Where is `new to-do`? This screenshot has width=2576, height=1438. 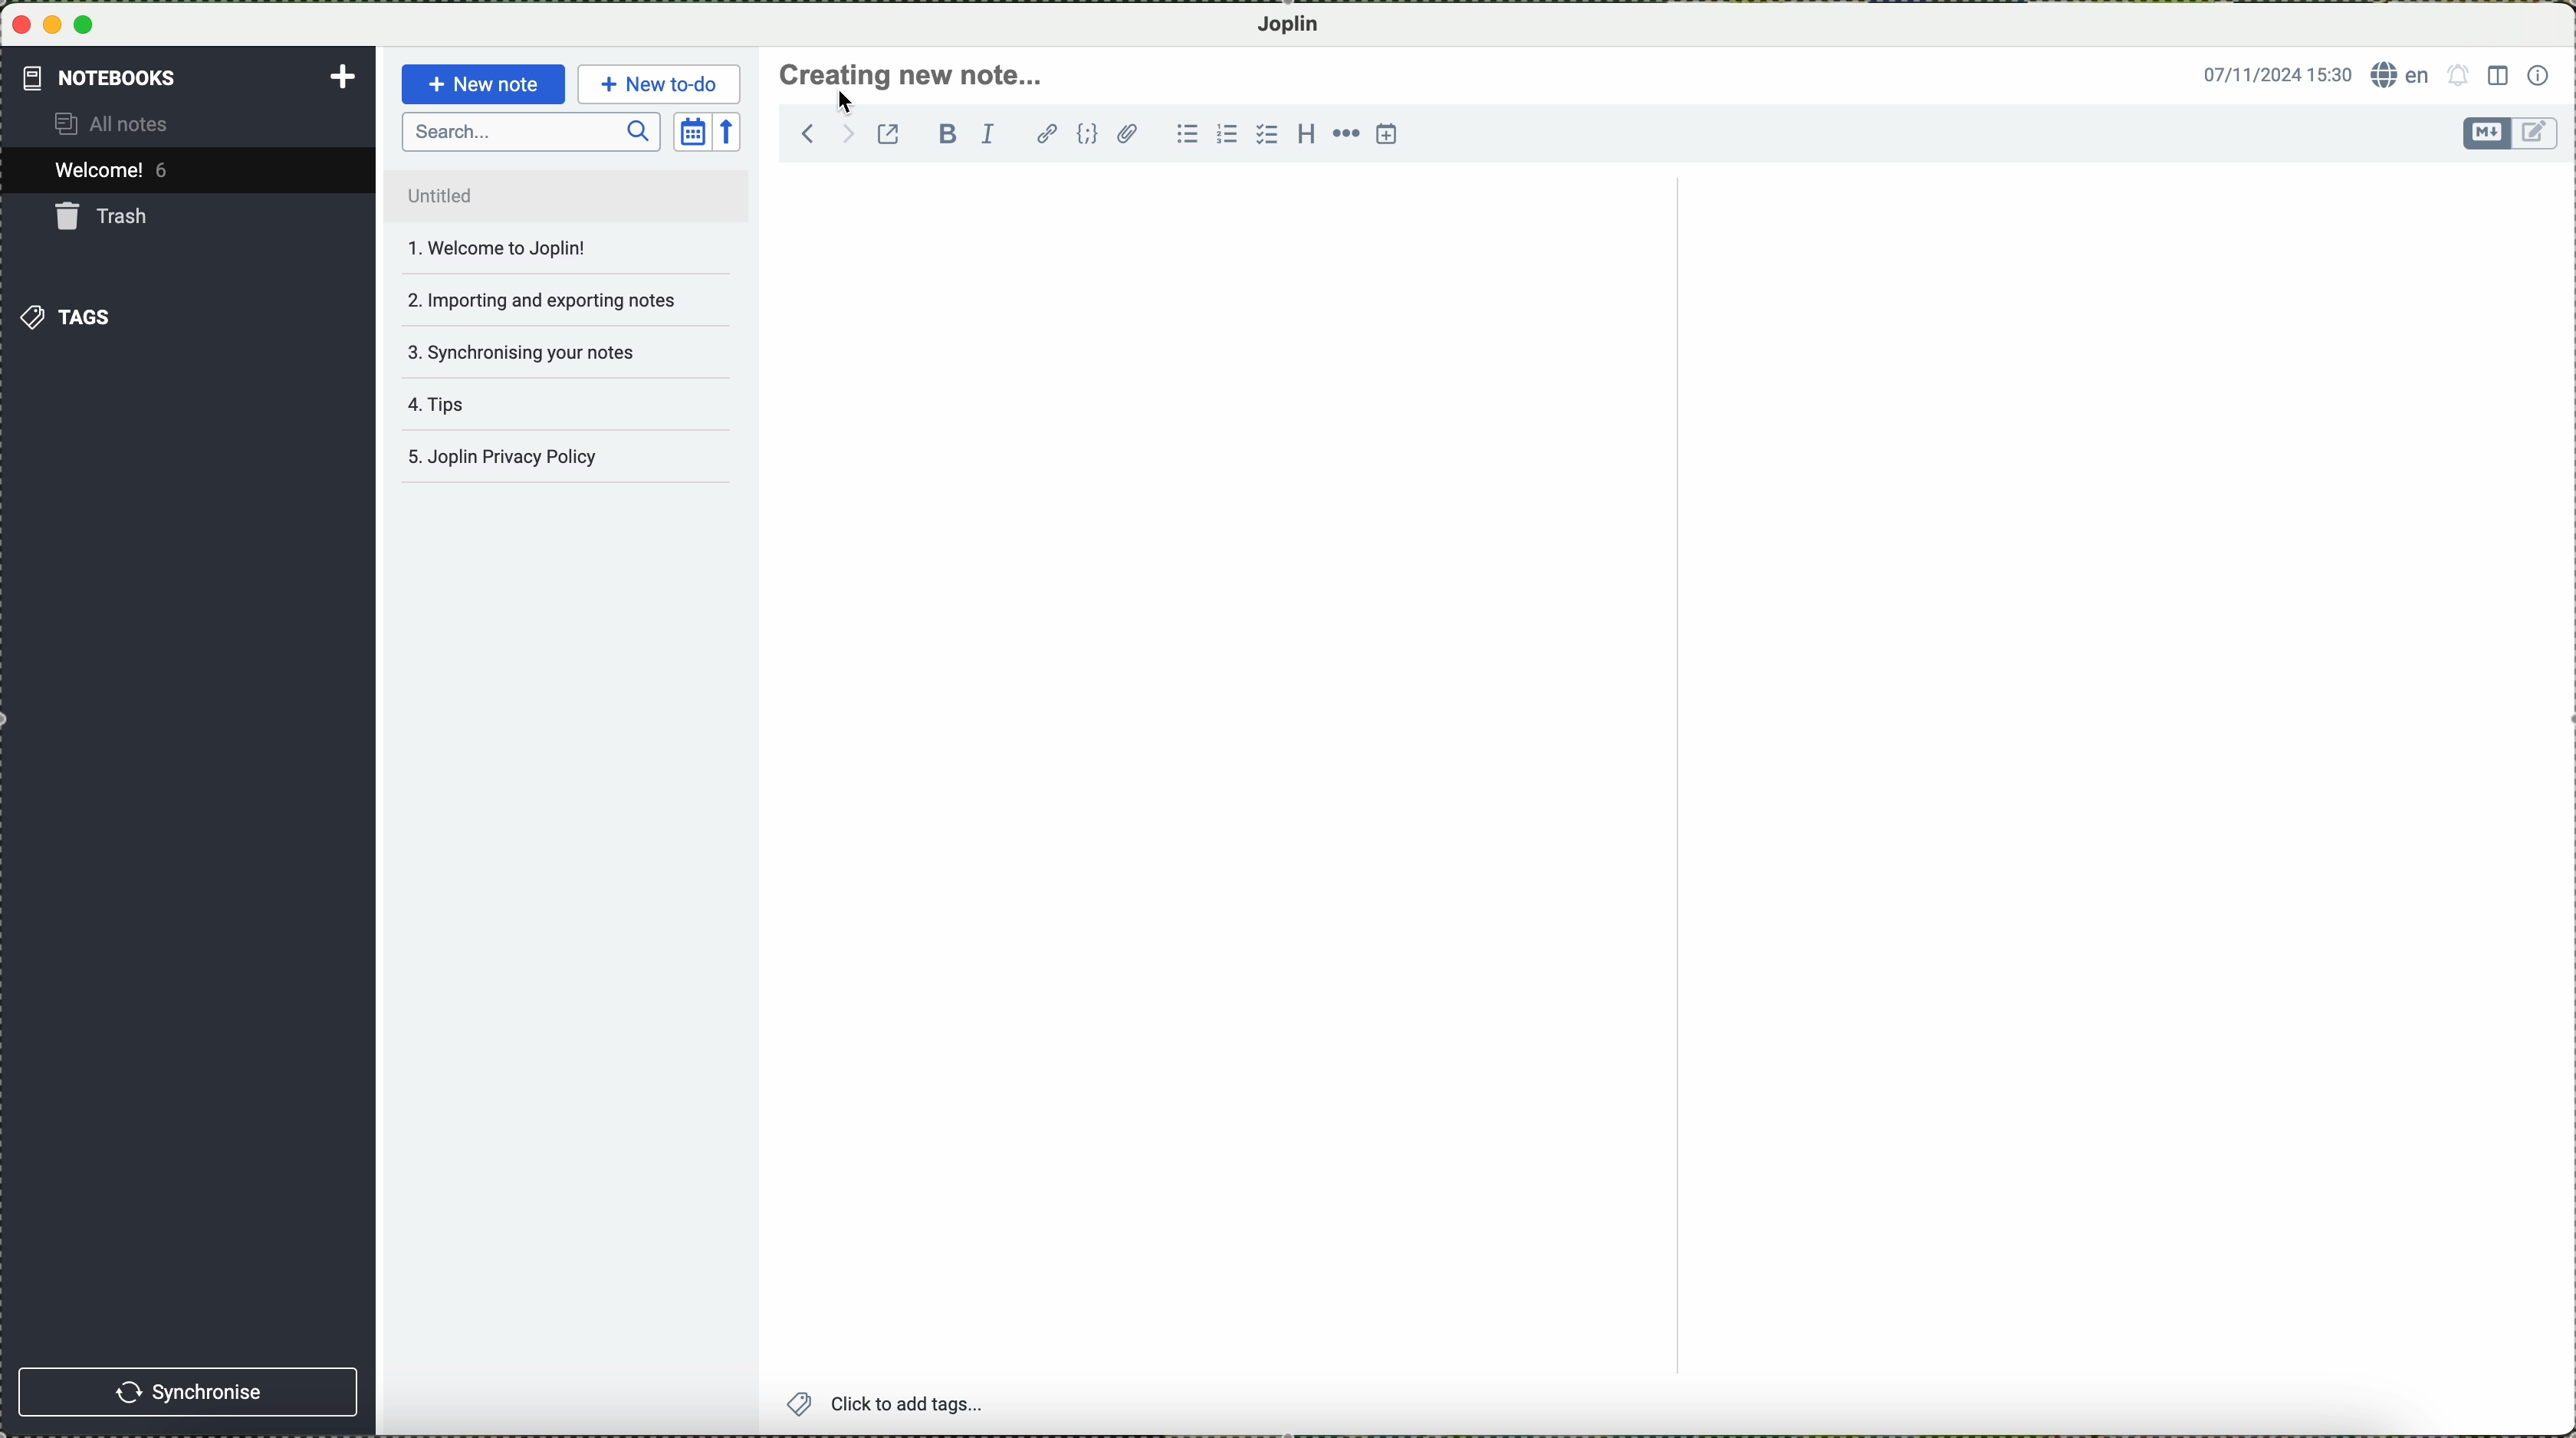
new to-do is located at coordinates (658, 81).